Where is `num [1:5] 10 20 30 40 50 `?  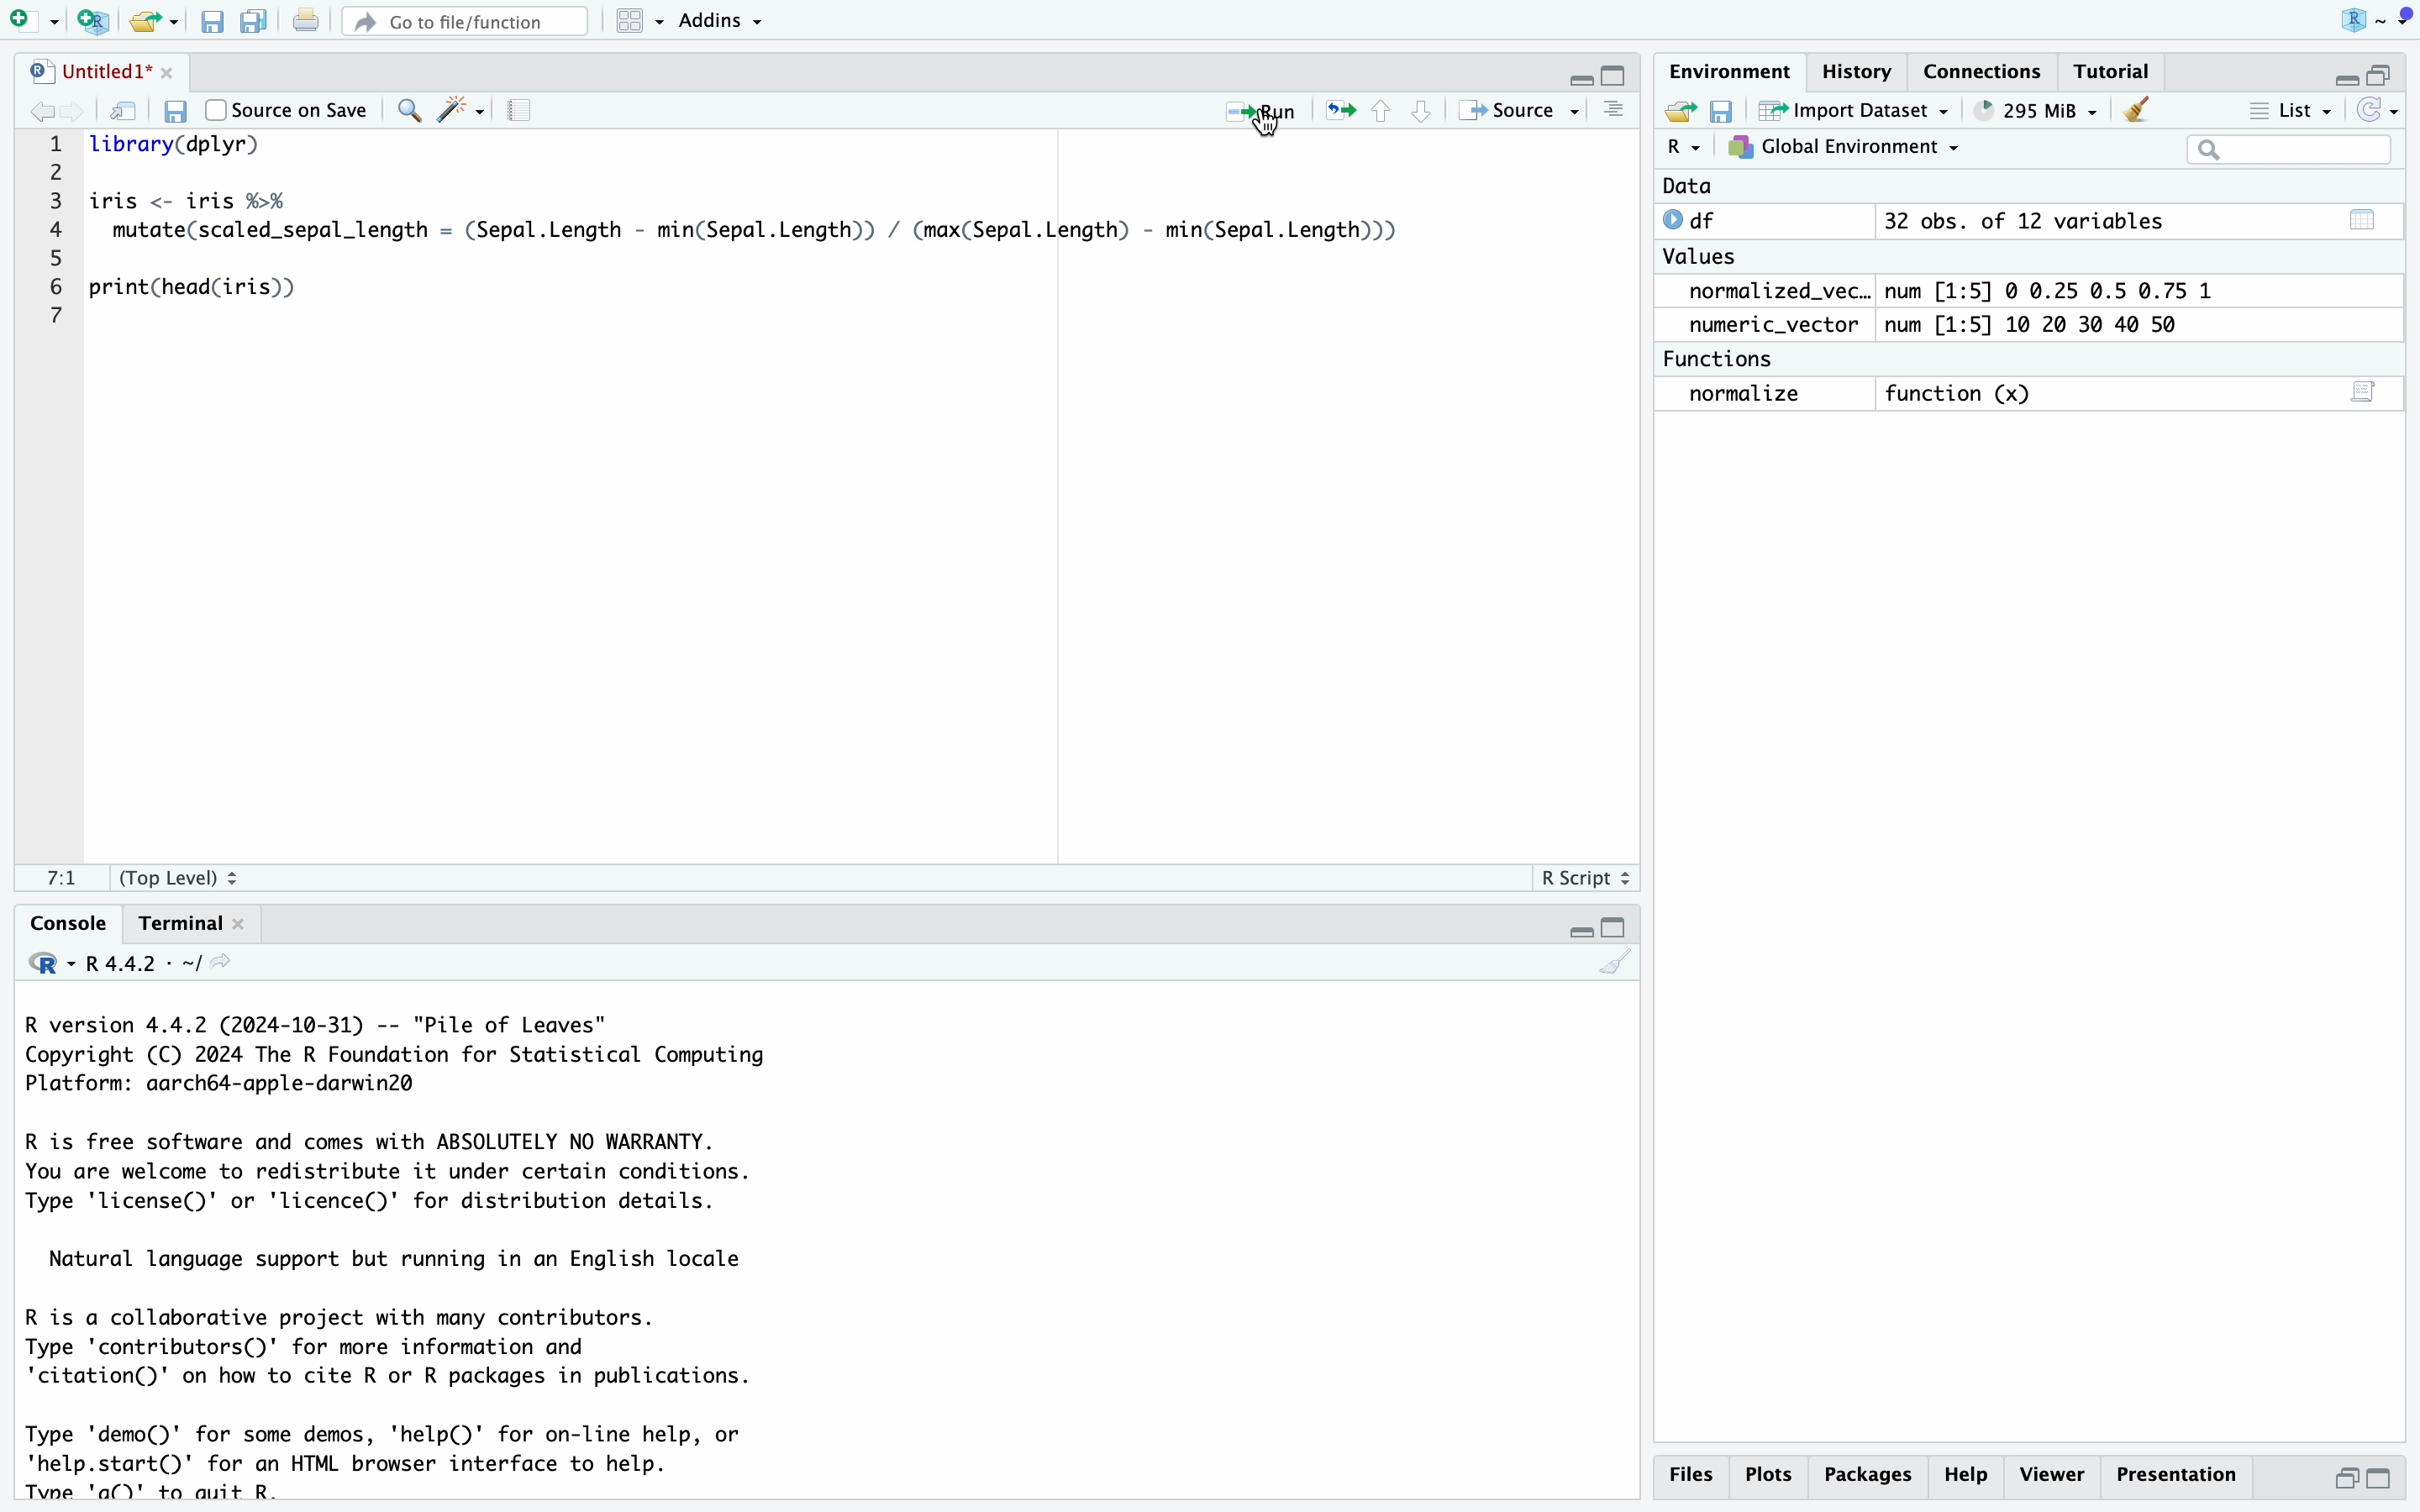
num [1:5] 10 20 30 40 50  is located at coordinates (2041, 326).